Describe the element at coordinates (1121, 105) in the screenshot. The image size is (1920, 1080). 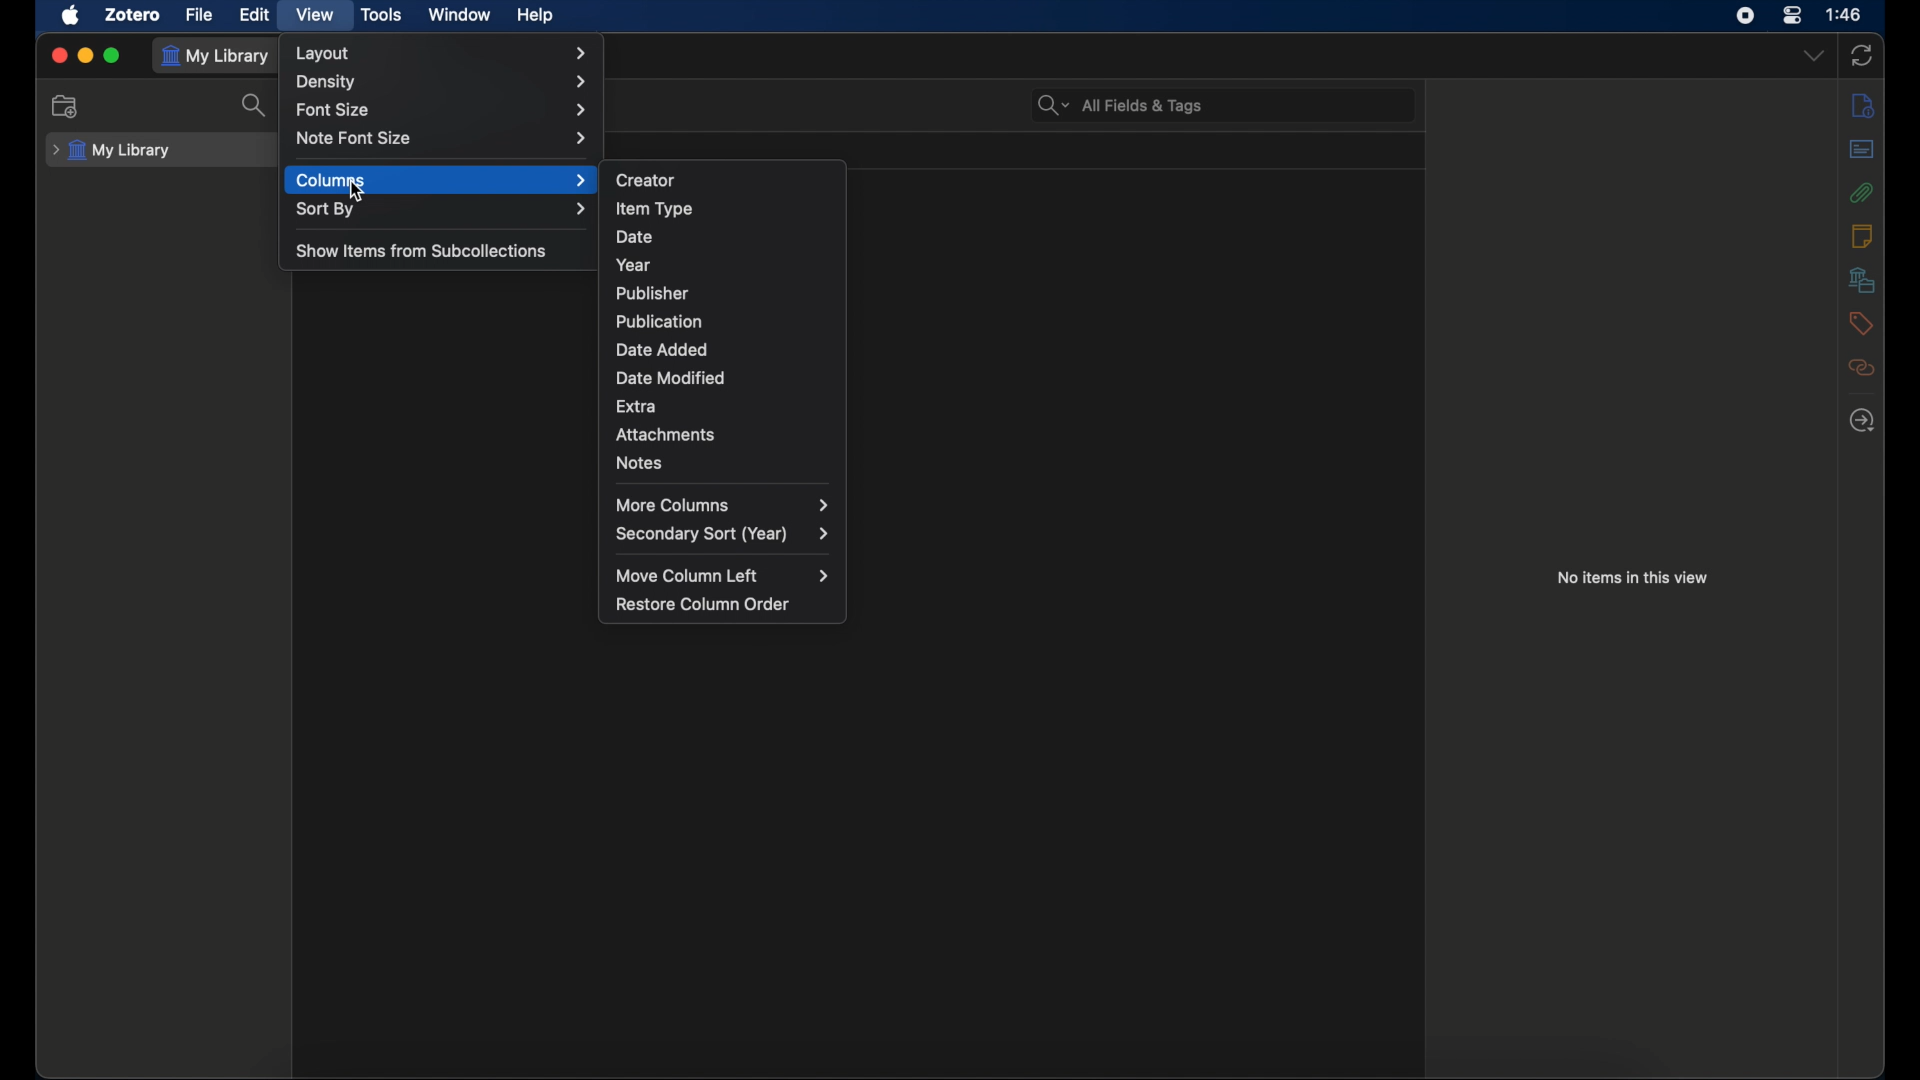
I see `All fields & tags` at that location.